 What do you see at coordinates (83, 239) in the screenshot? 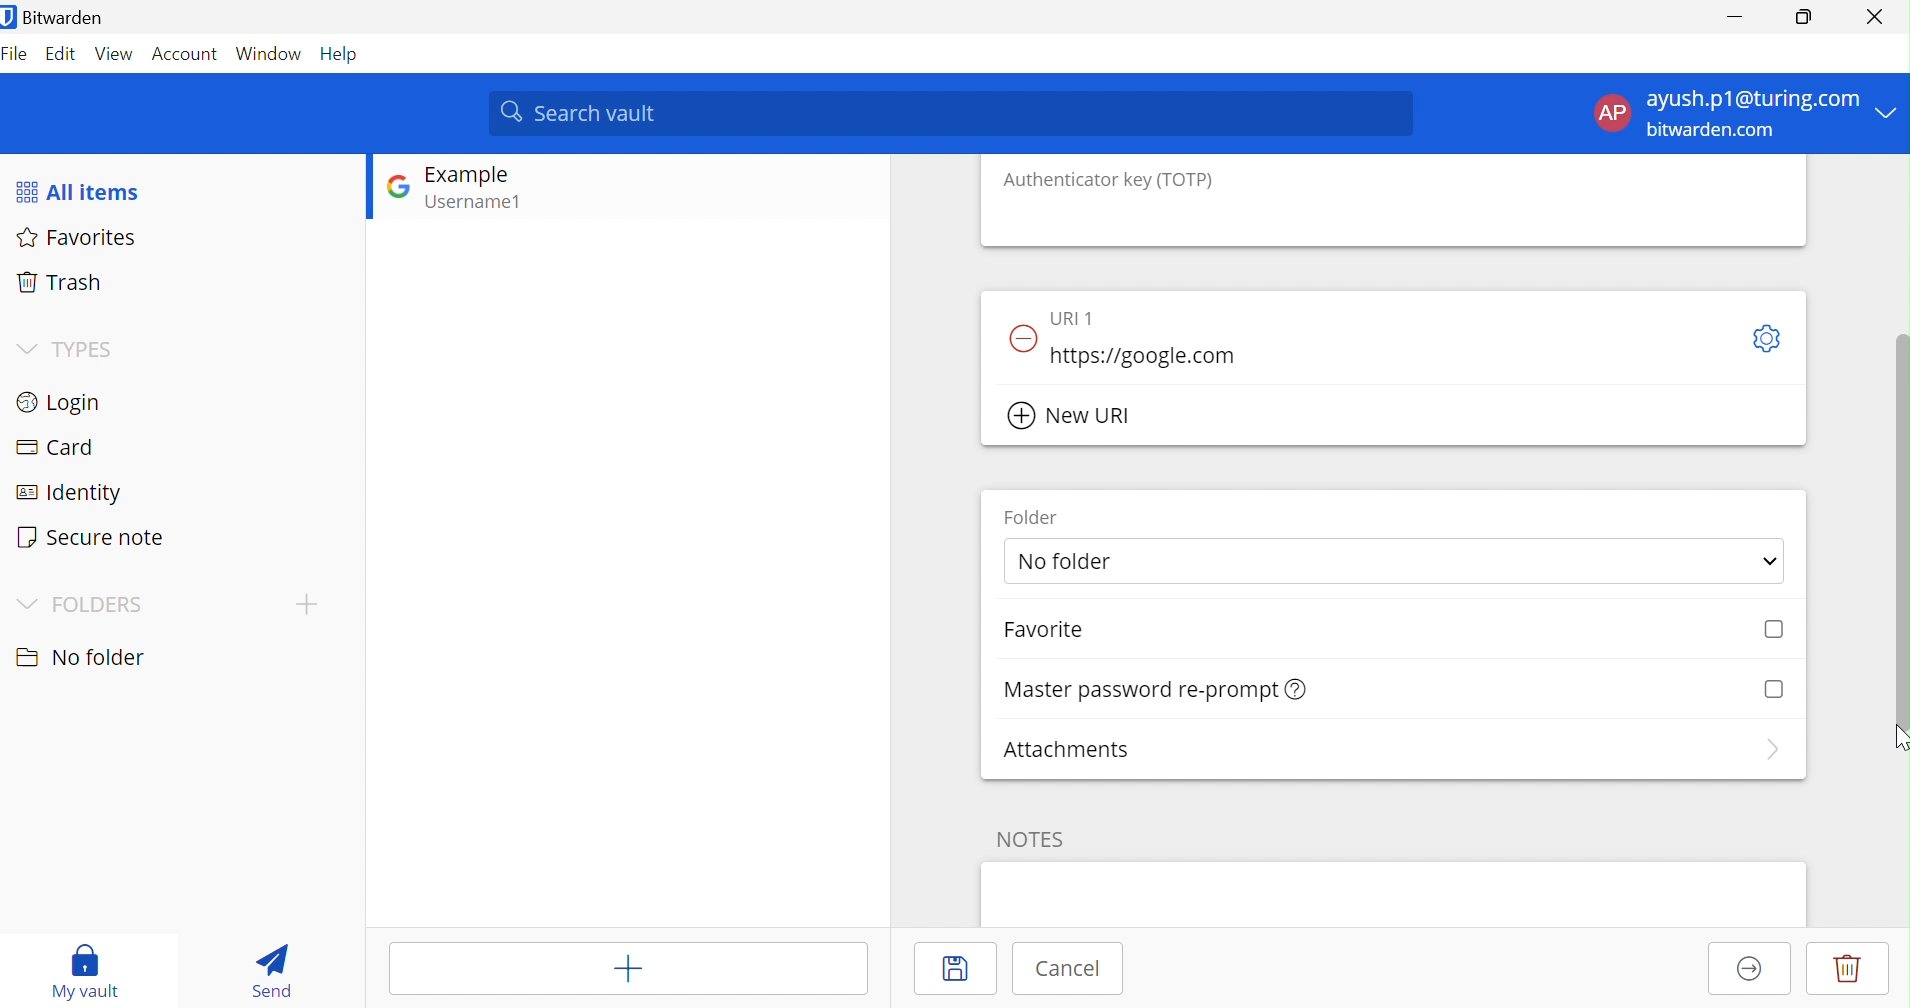
I see `Favorites` at bounding box center [83, 239].